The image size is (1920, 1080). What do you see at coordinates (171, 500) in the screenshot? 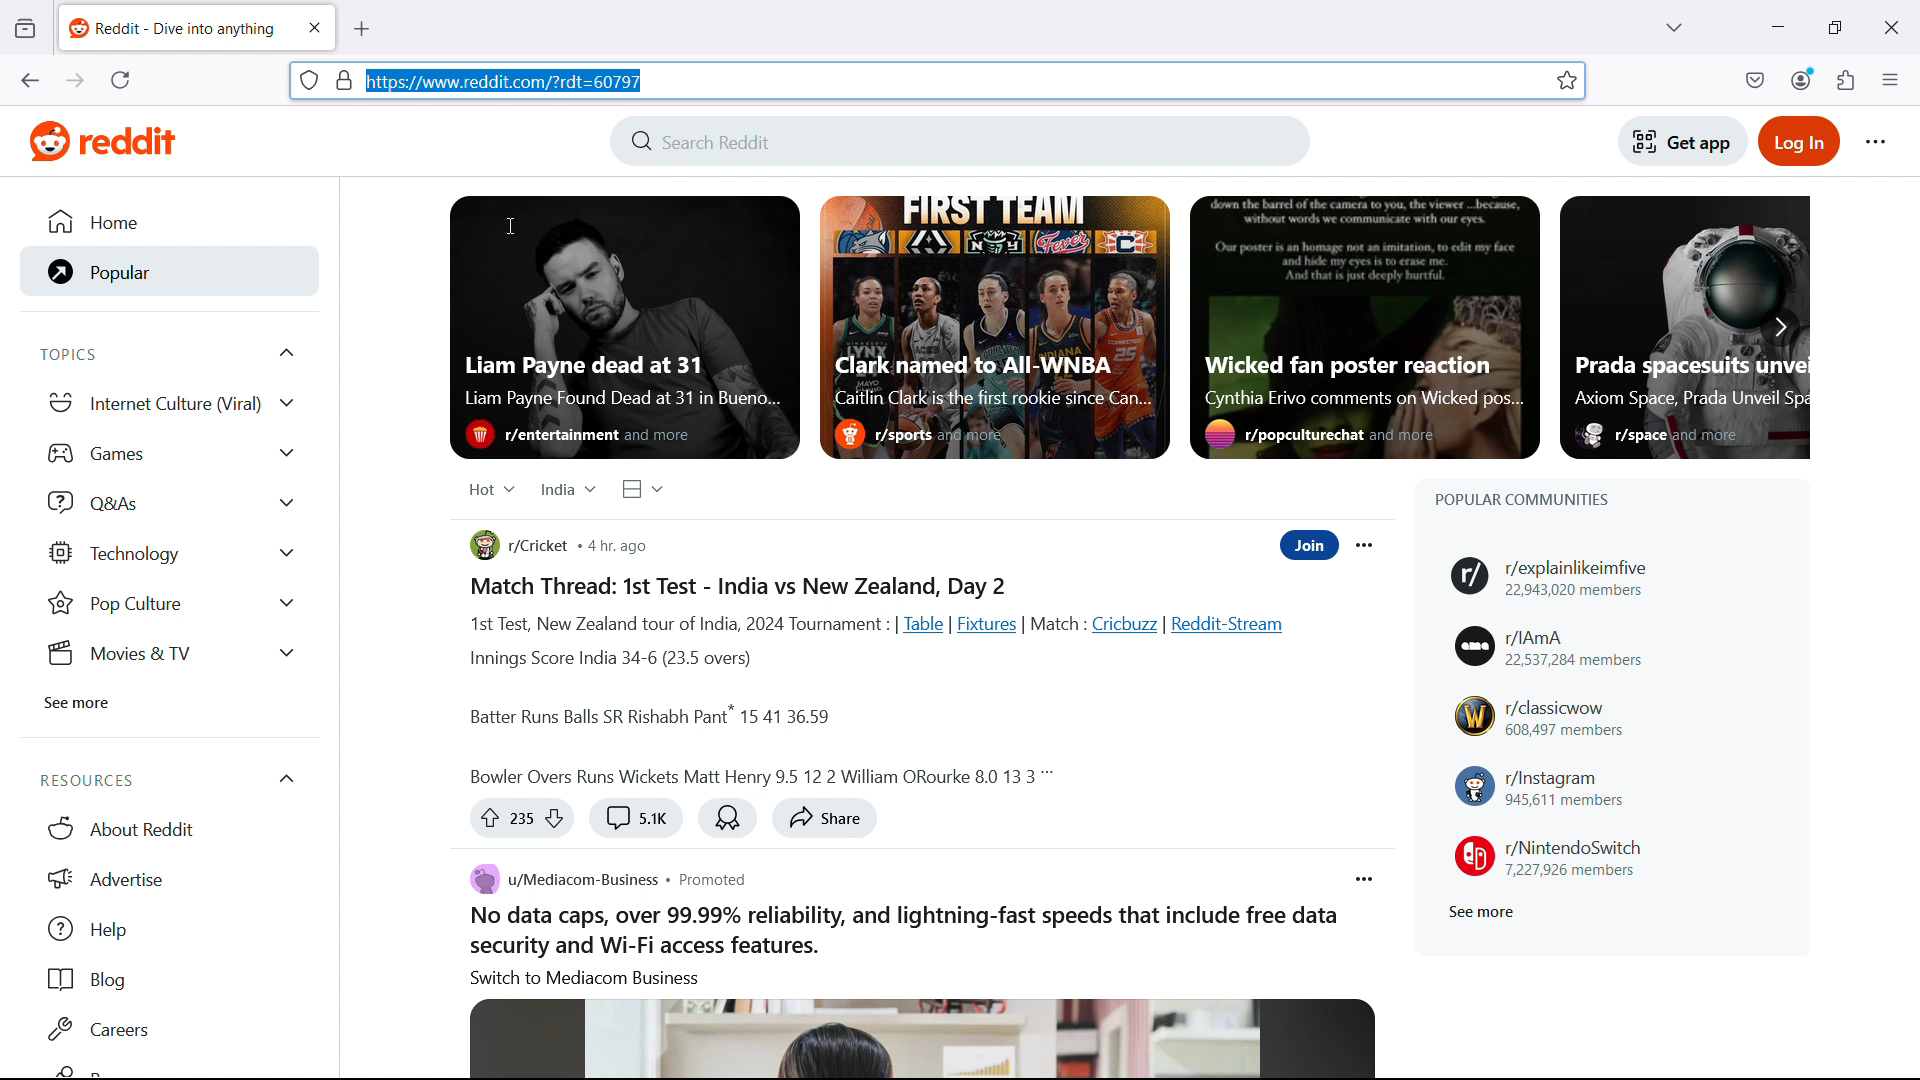
I see `Q and As` at bounding box center [171, 500].